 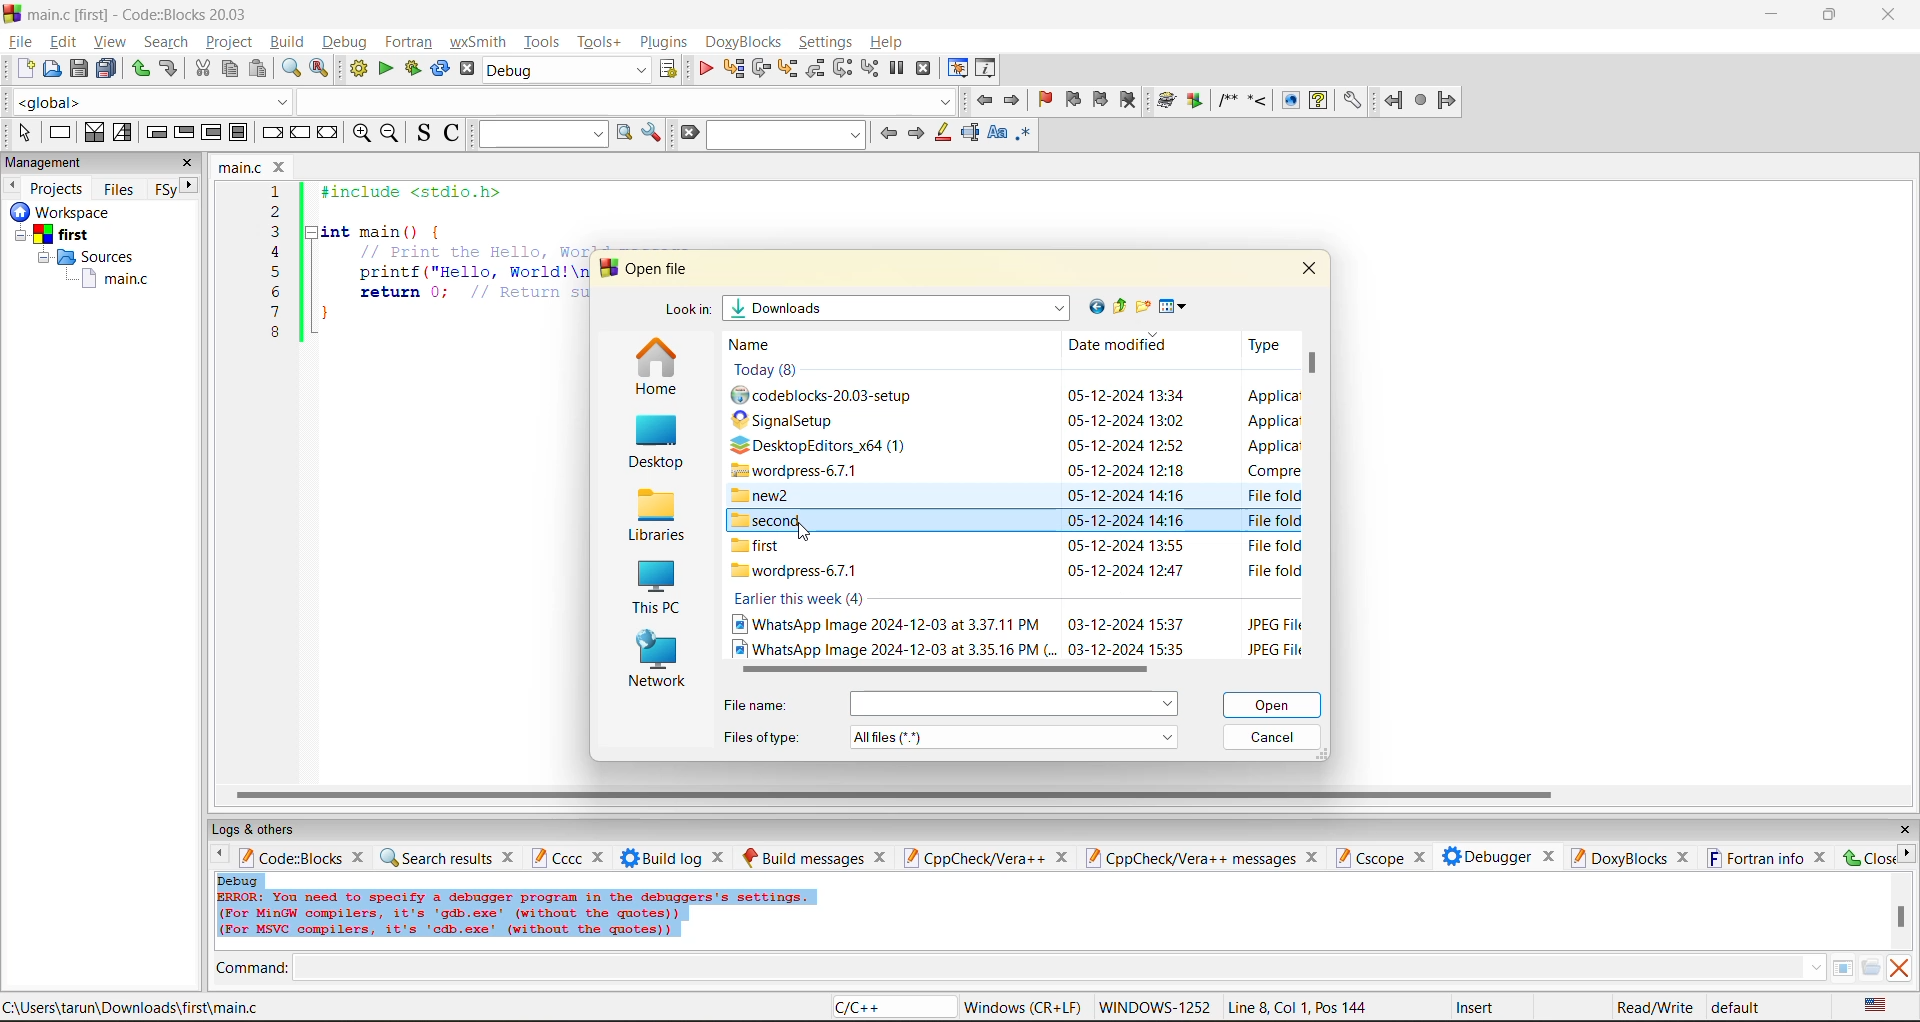 I want to click on exit condition loop, so click(x=184, y=134).